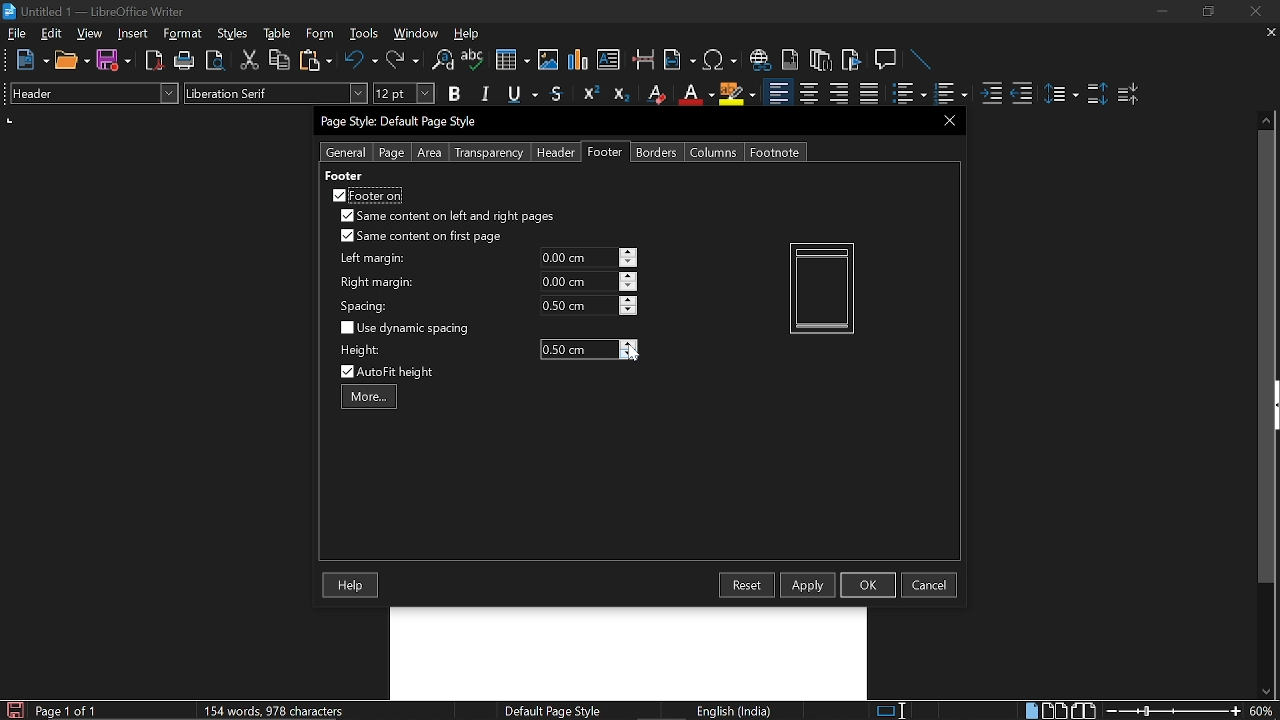 Image resolution: width=1280 pixels, height=720 pixels. I want to click on height, so click(362, 351).